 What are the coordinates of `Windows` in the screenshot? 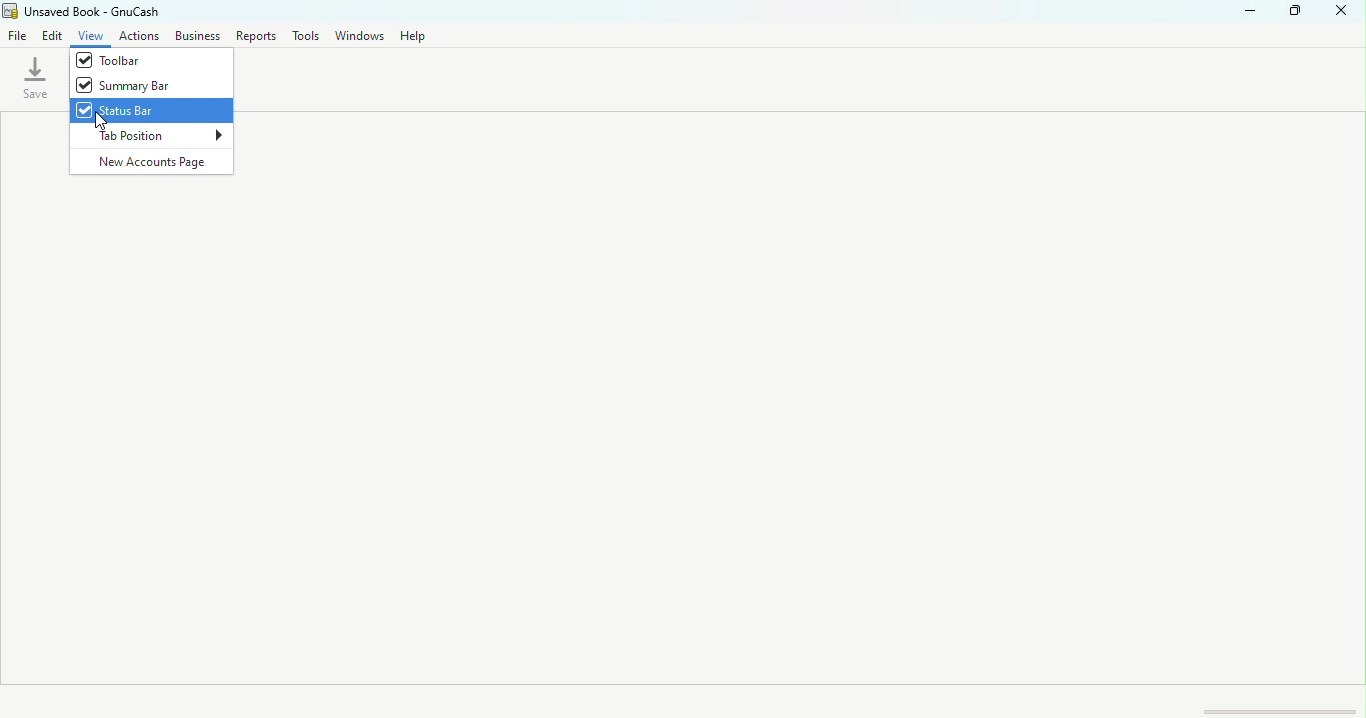 It's located at (356, 34).